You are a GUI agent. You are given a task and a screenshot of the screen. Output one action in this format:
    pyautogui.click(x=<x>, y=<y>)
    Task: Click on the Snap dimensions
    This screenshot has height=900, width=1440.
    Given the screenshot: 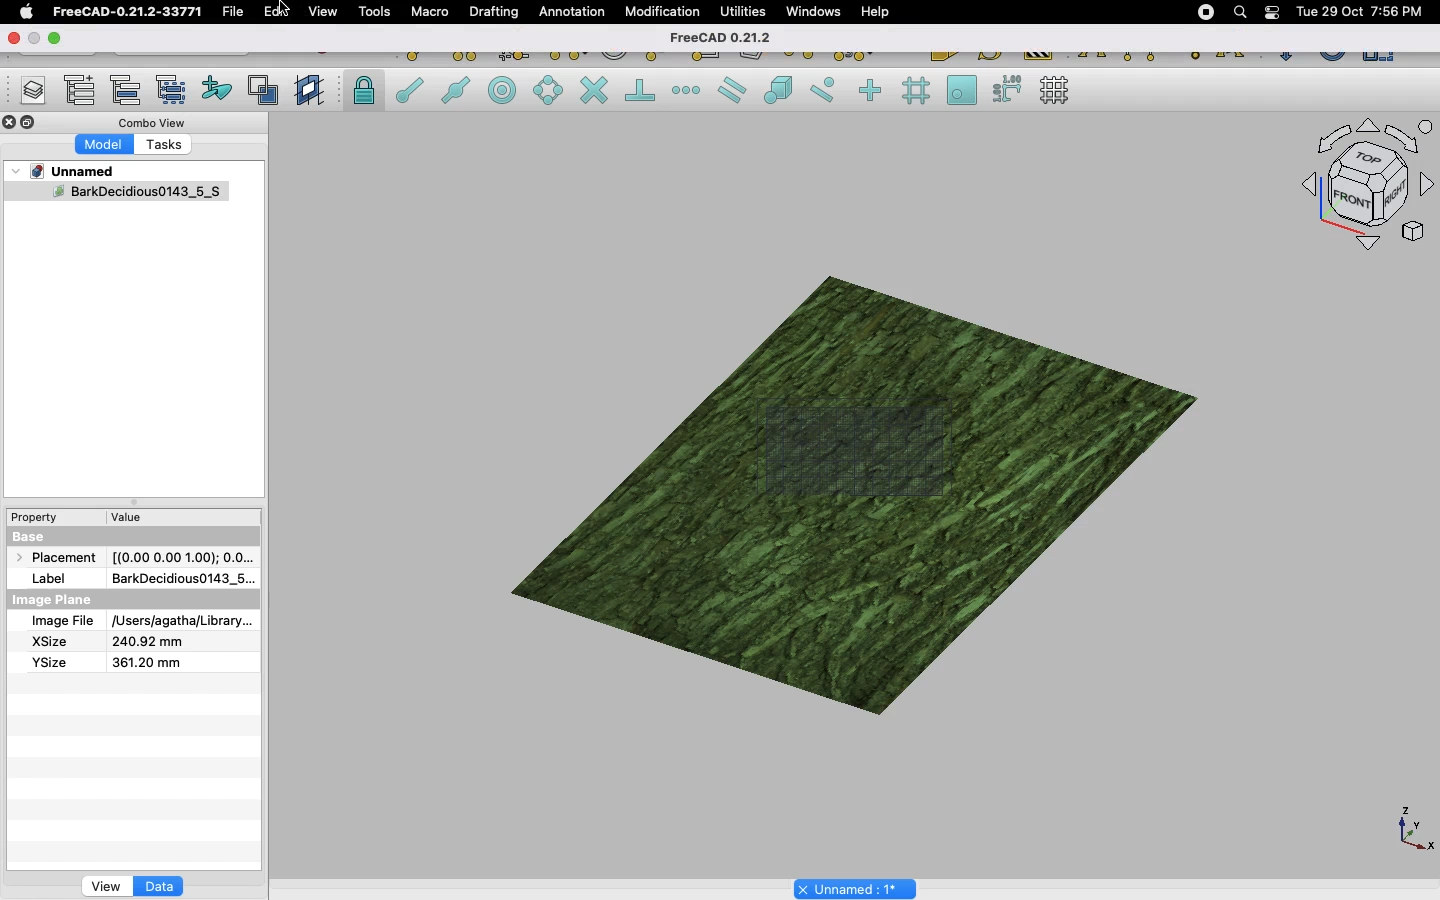 What is the action you would take?
    pyautogui.click(x=1008, y=90)
    